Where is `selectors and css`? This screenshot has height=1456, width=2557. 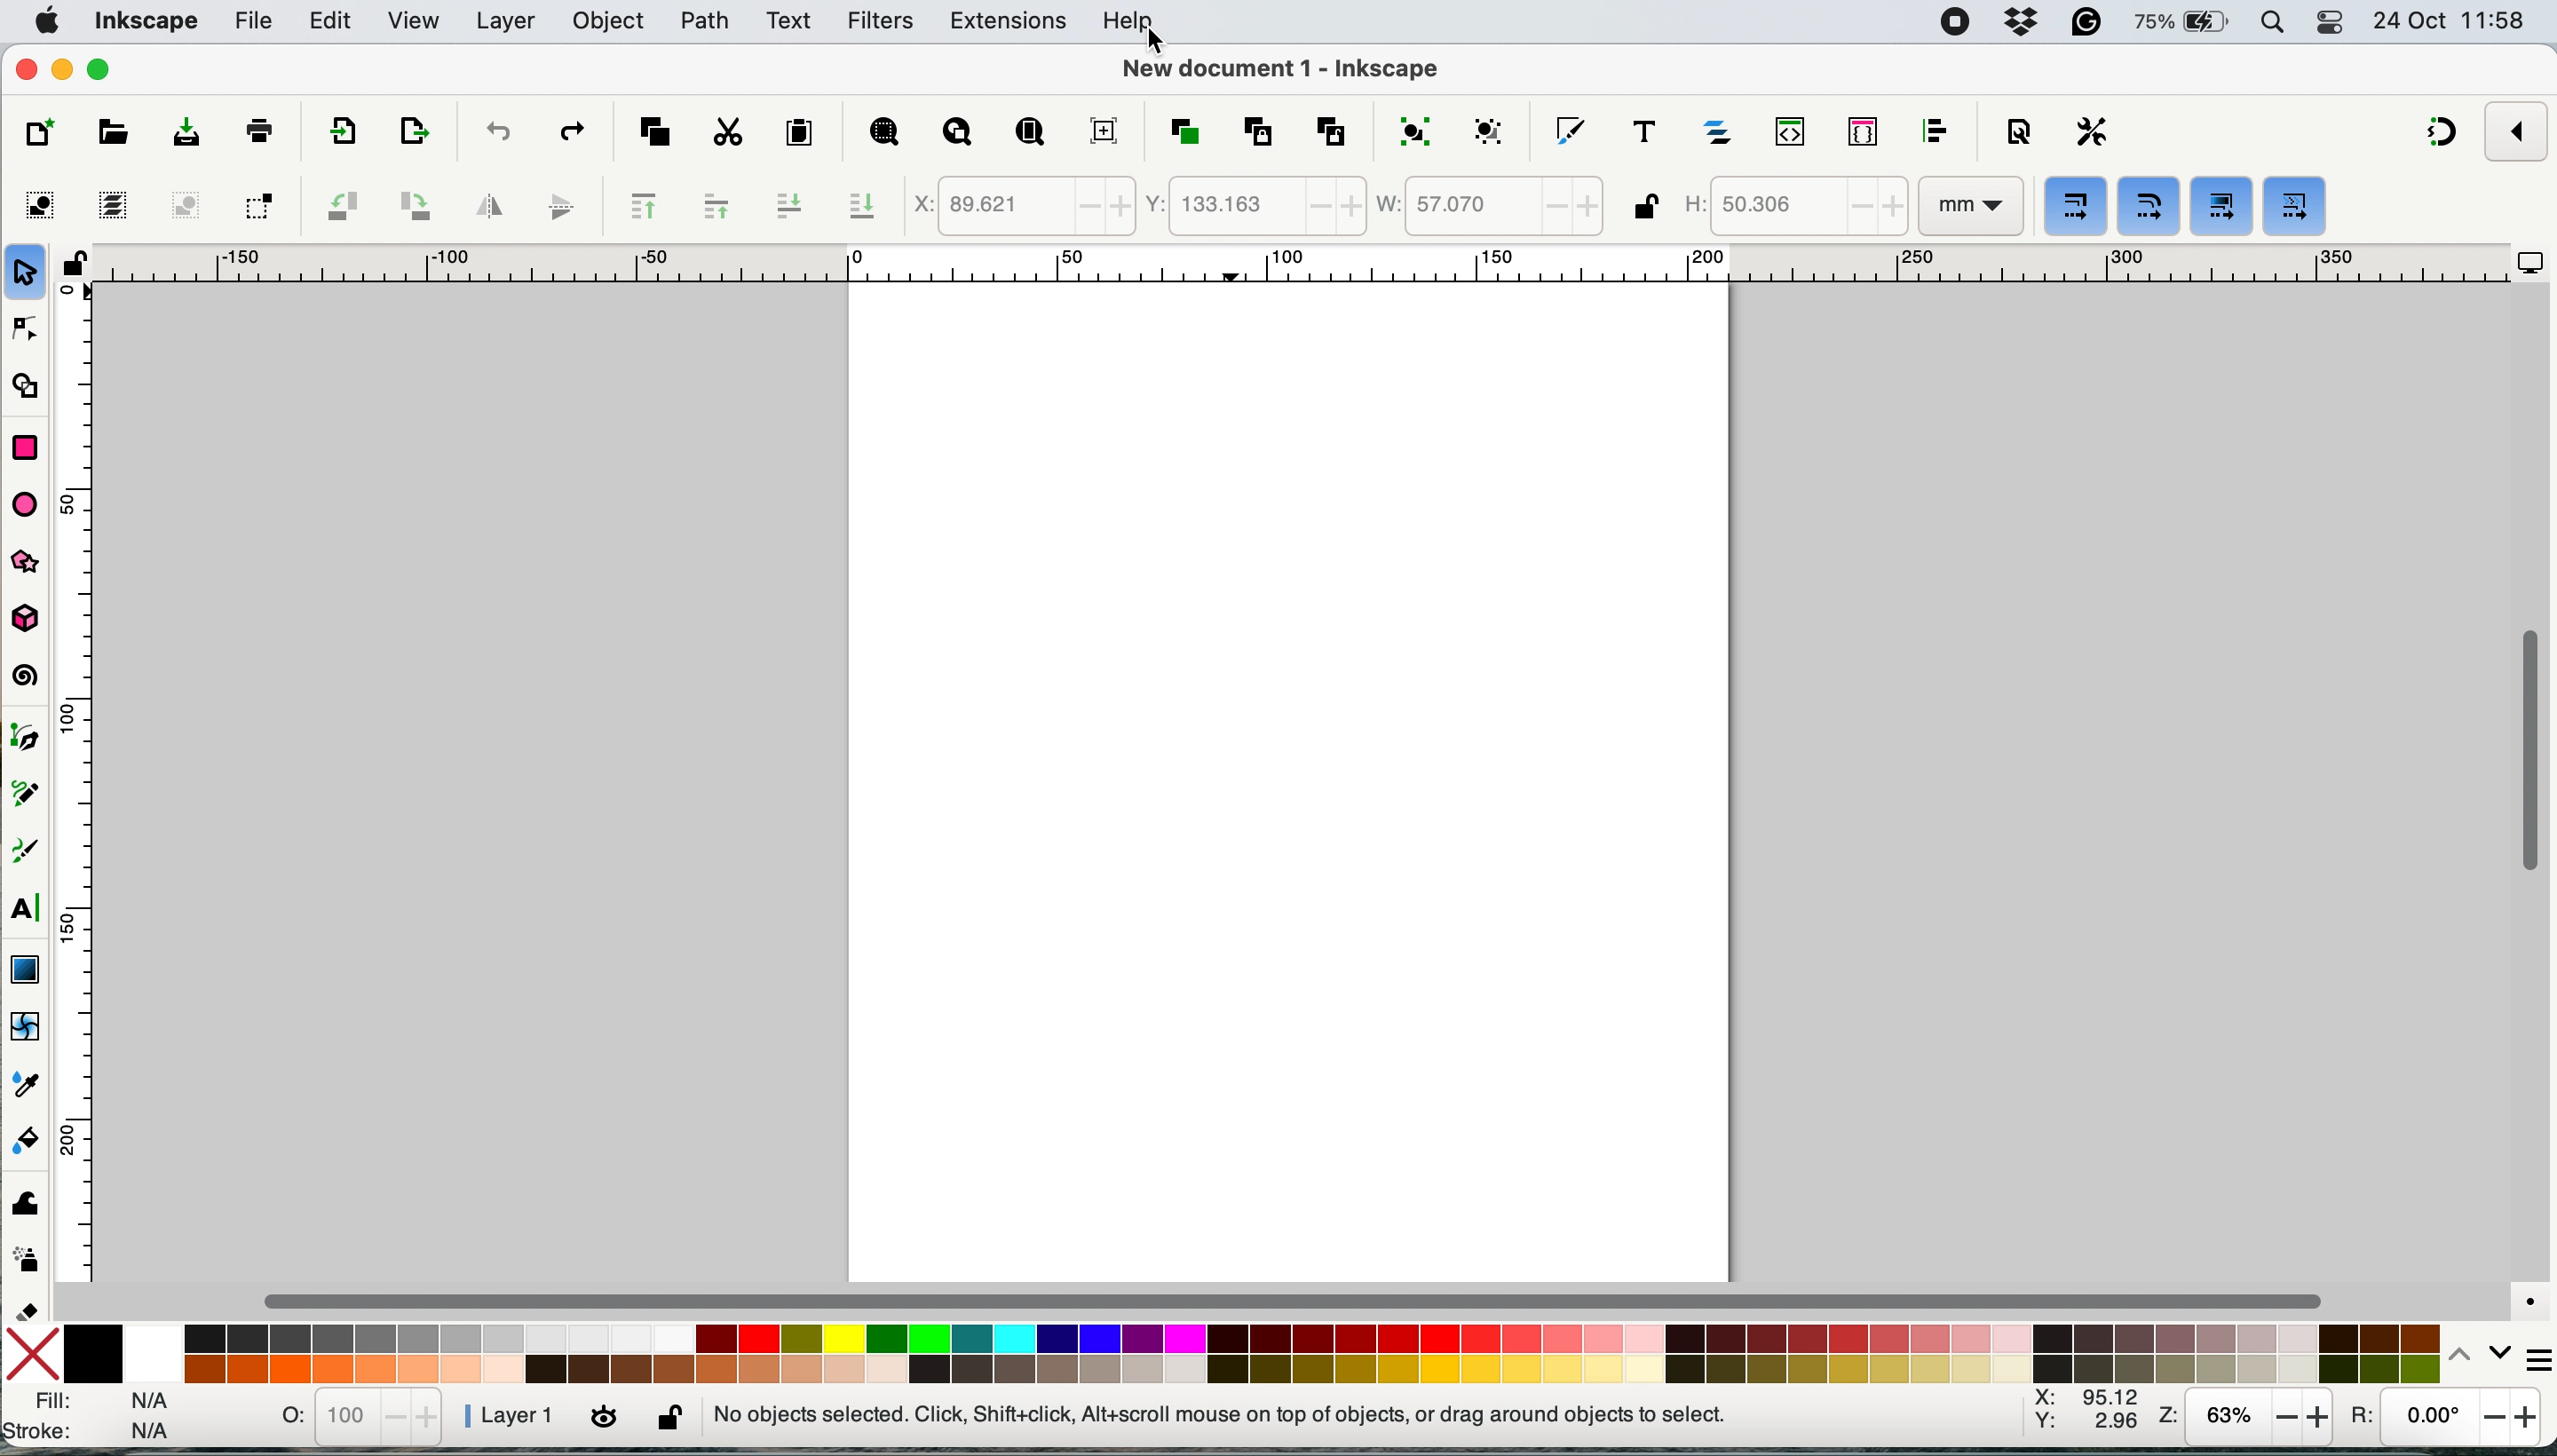 selectors and css is located at coordinates (1852, 128).